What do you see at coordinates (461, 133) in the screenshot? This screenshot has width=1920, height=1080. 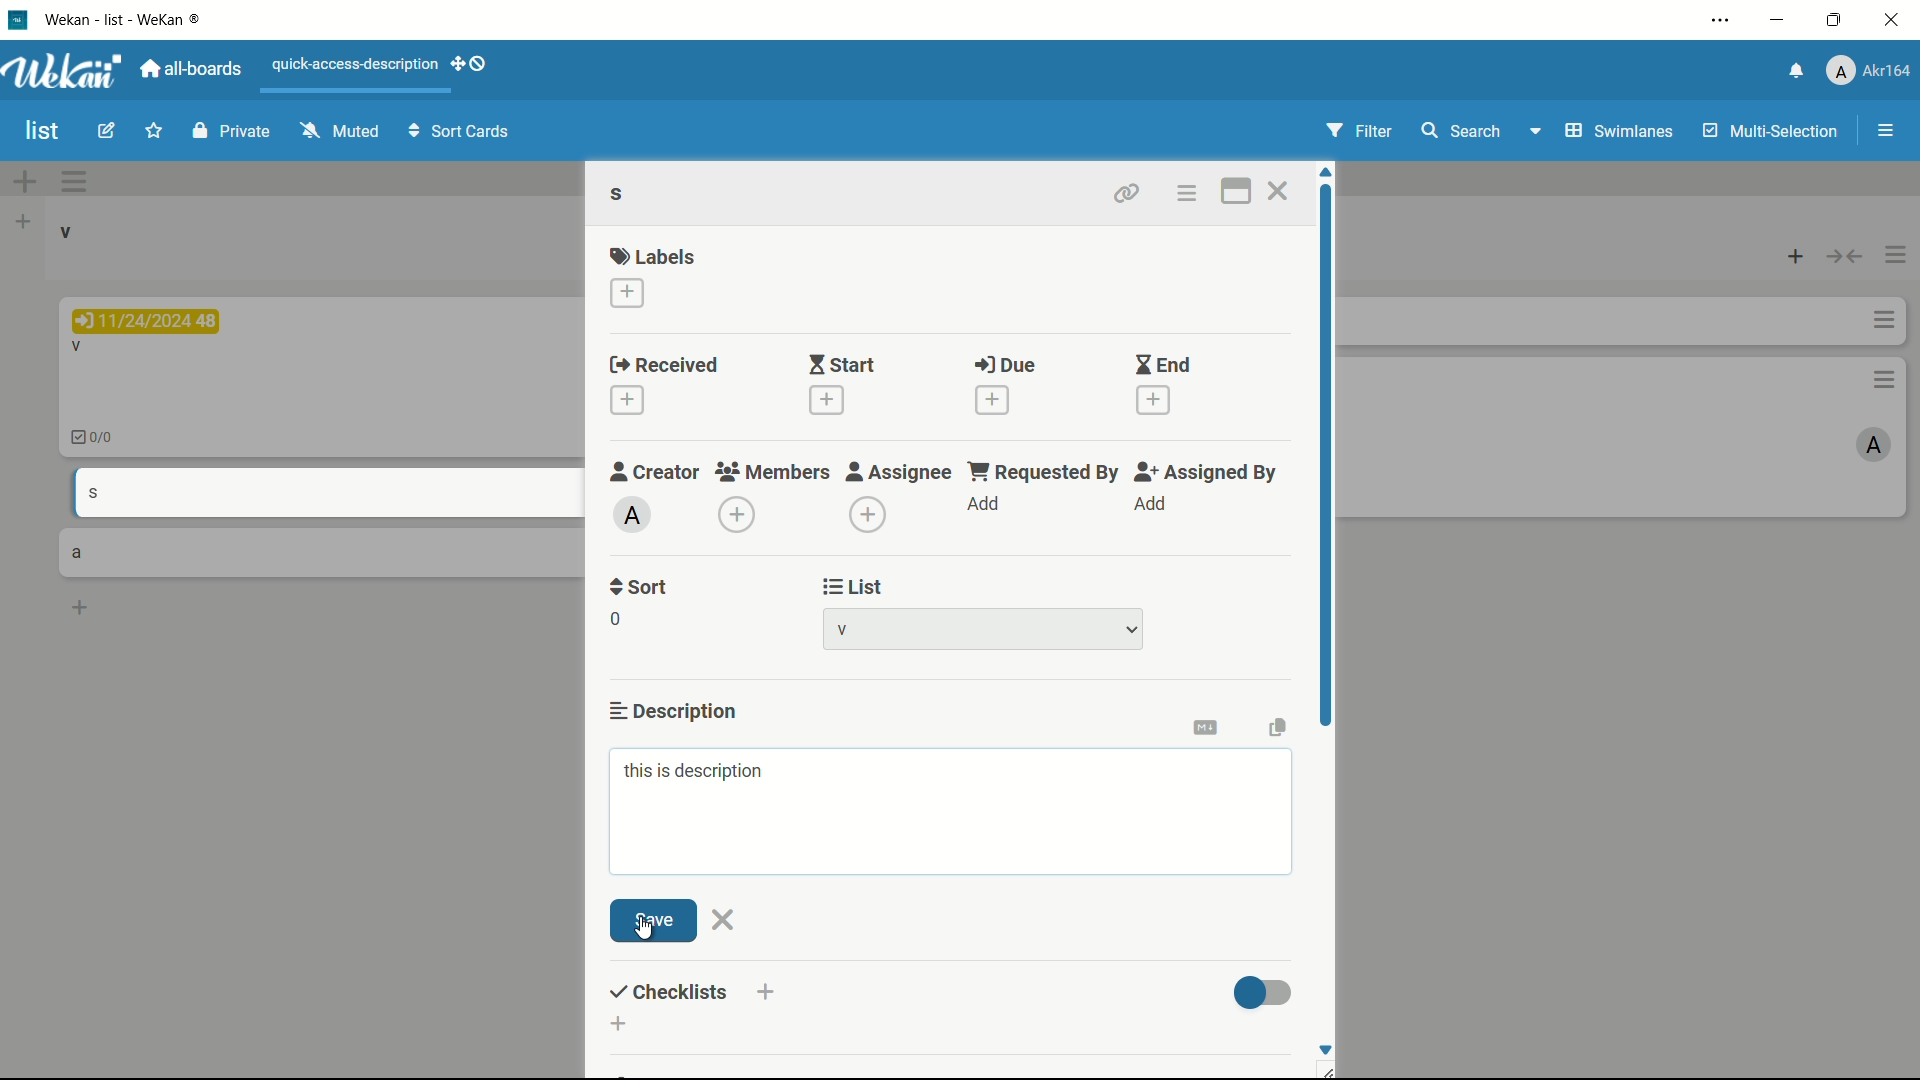 I see `sort cards` at bounding box center [461, 133].